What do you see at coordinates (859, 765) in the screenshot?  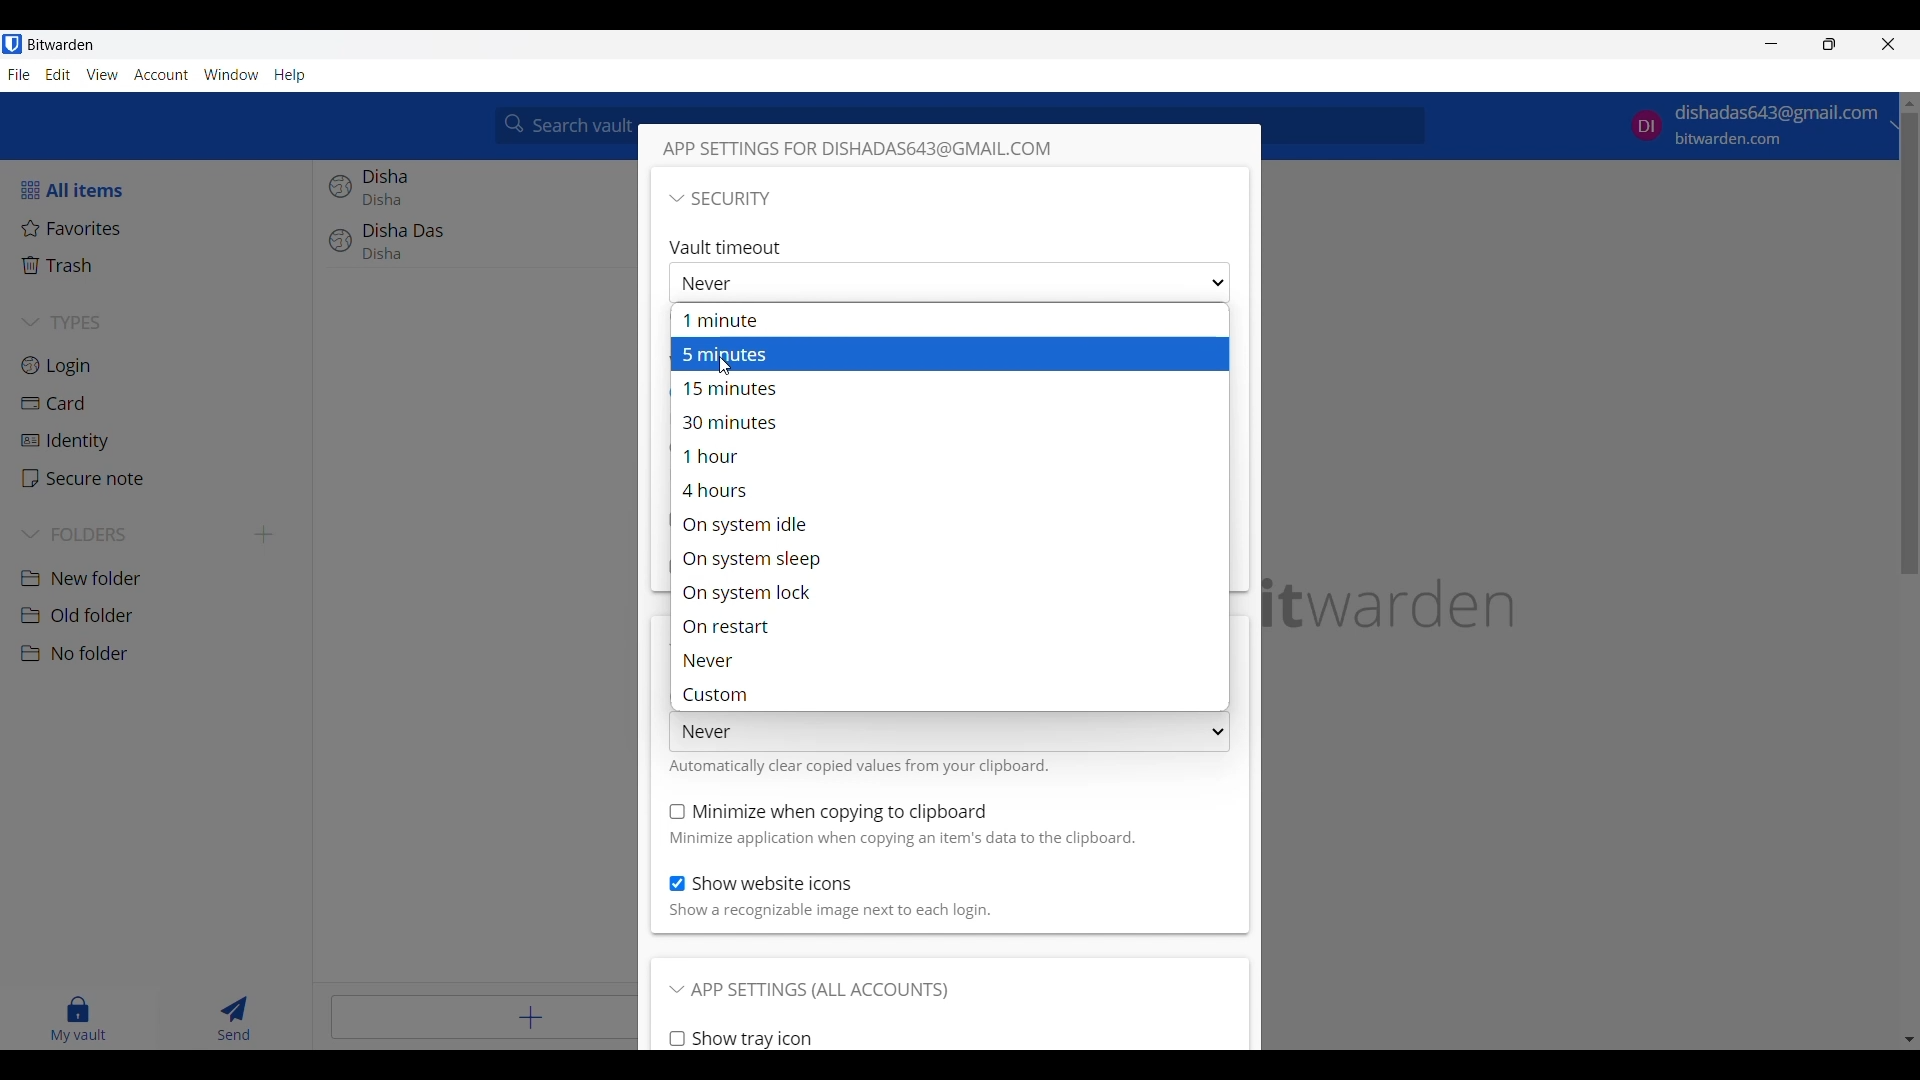 I see `Description of above list` at bounding box center [859, 765].